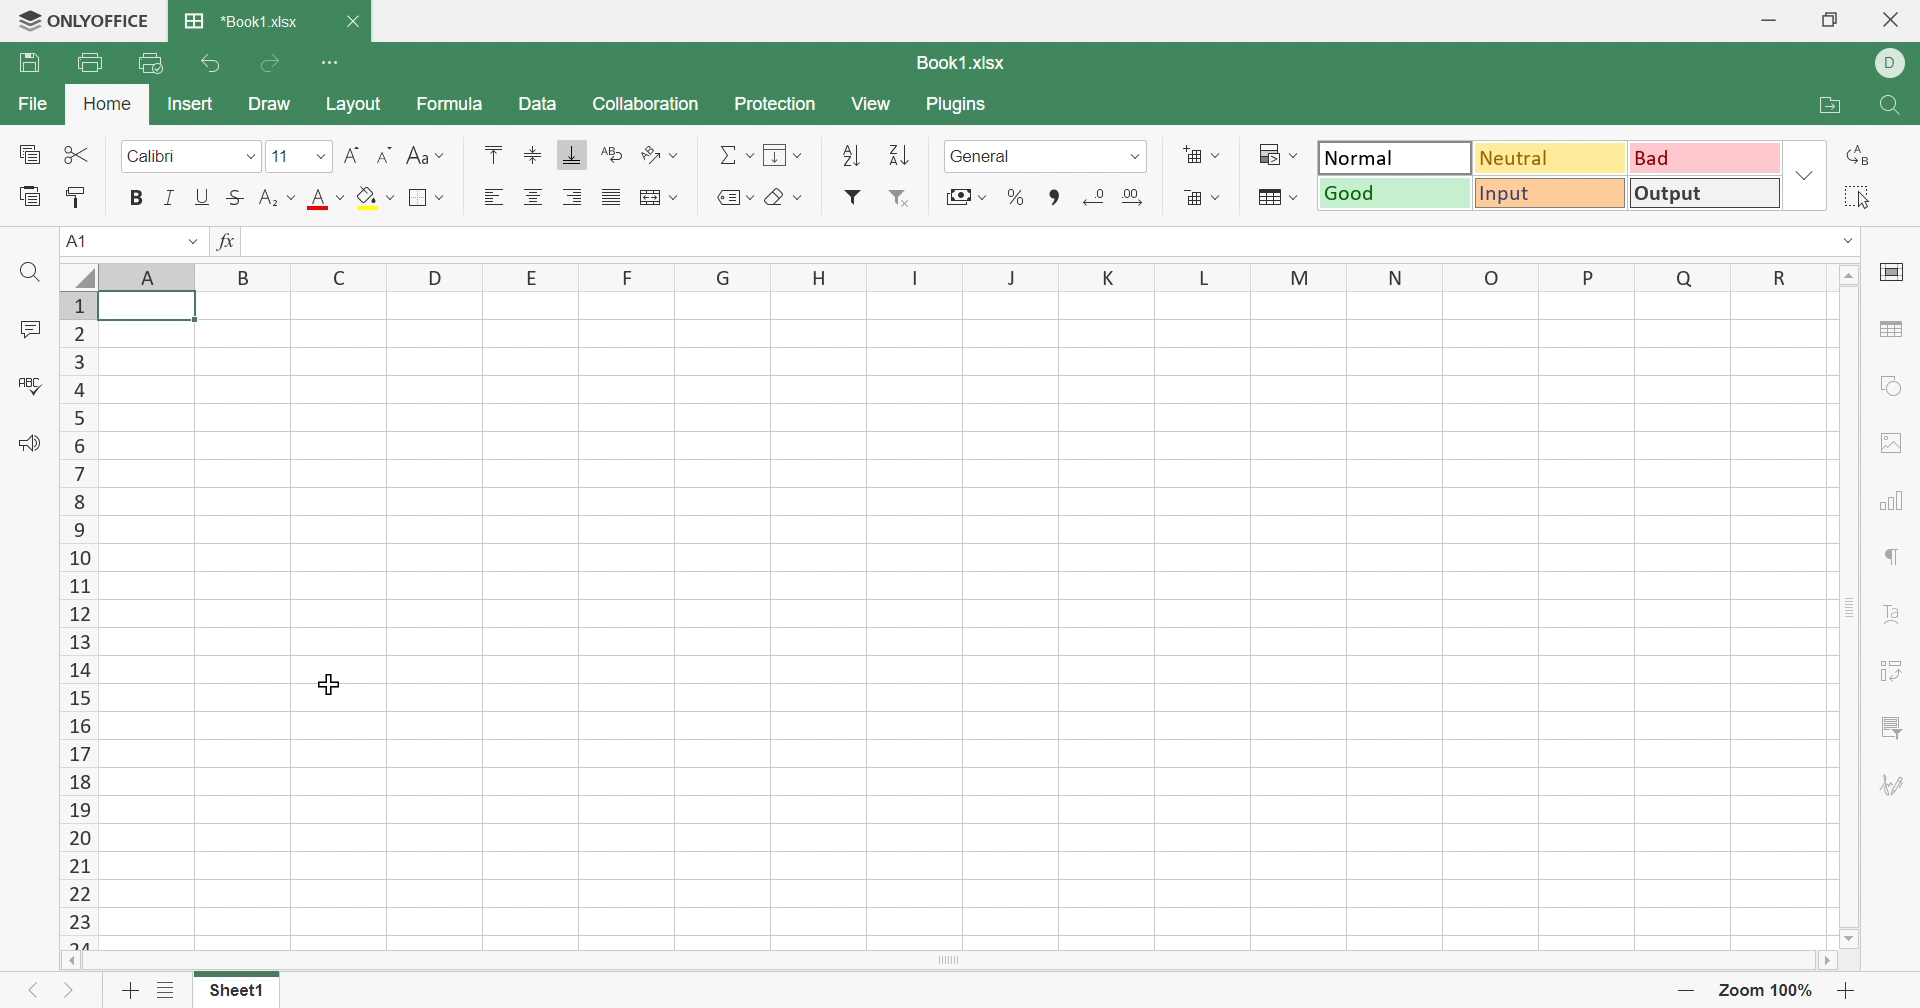 The height and width of the screenshot is (1008, 1920). What do you see at coordinates (1393, 192) in the screenshot?
I see `Good` at bounding box center [1393, 192].